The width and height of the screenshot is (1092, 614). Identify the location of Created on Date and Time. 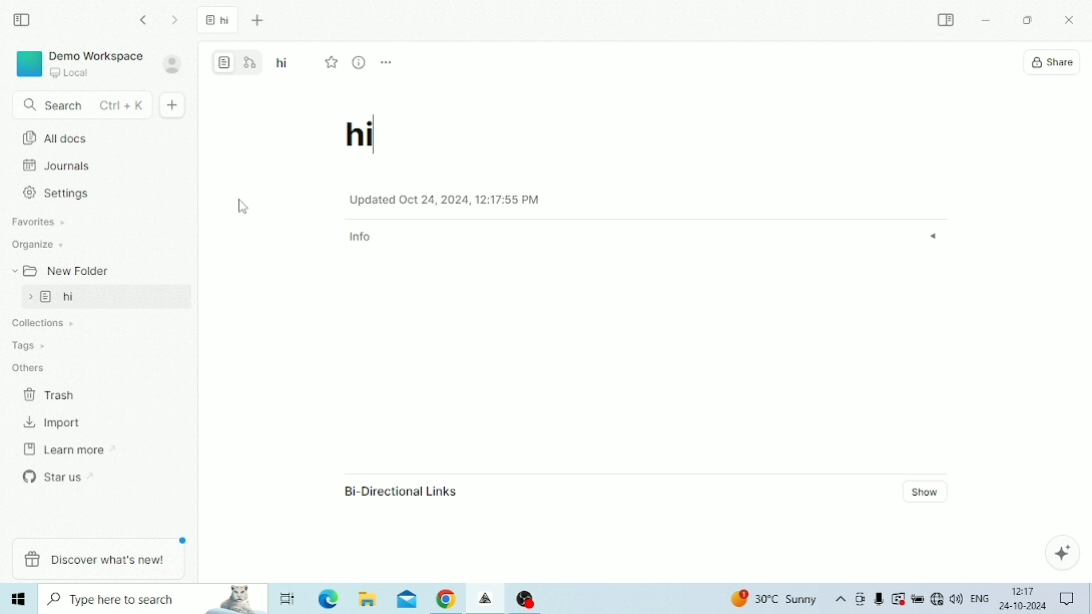
(444, 199).